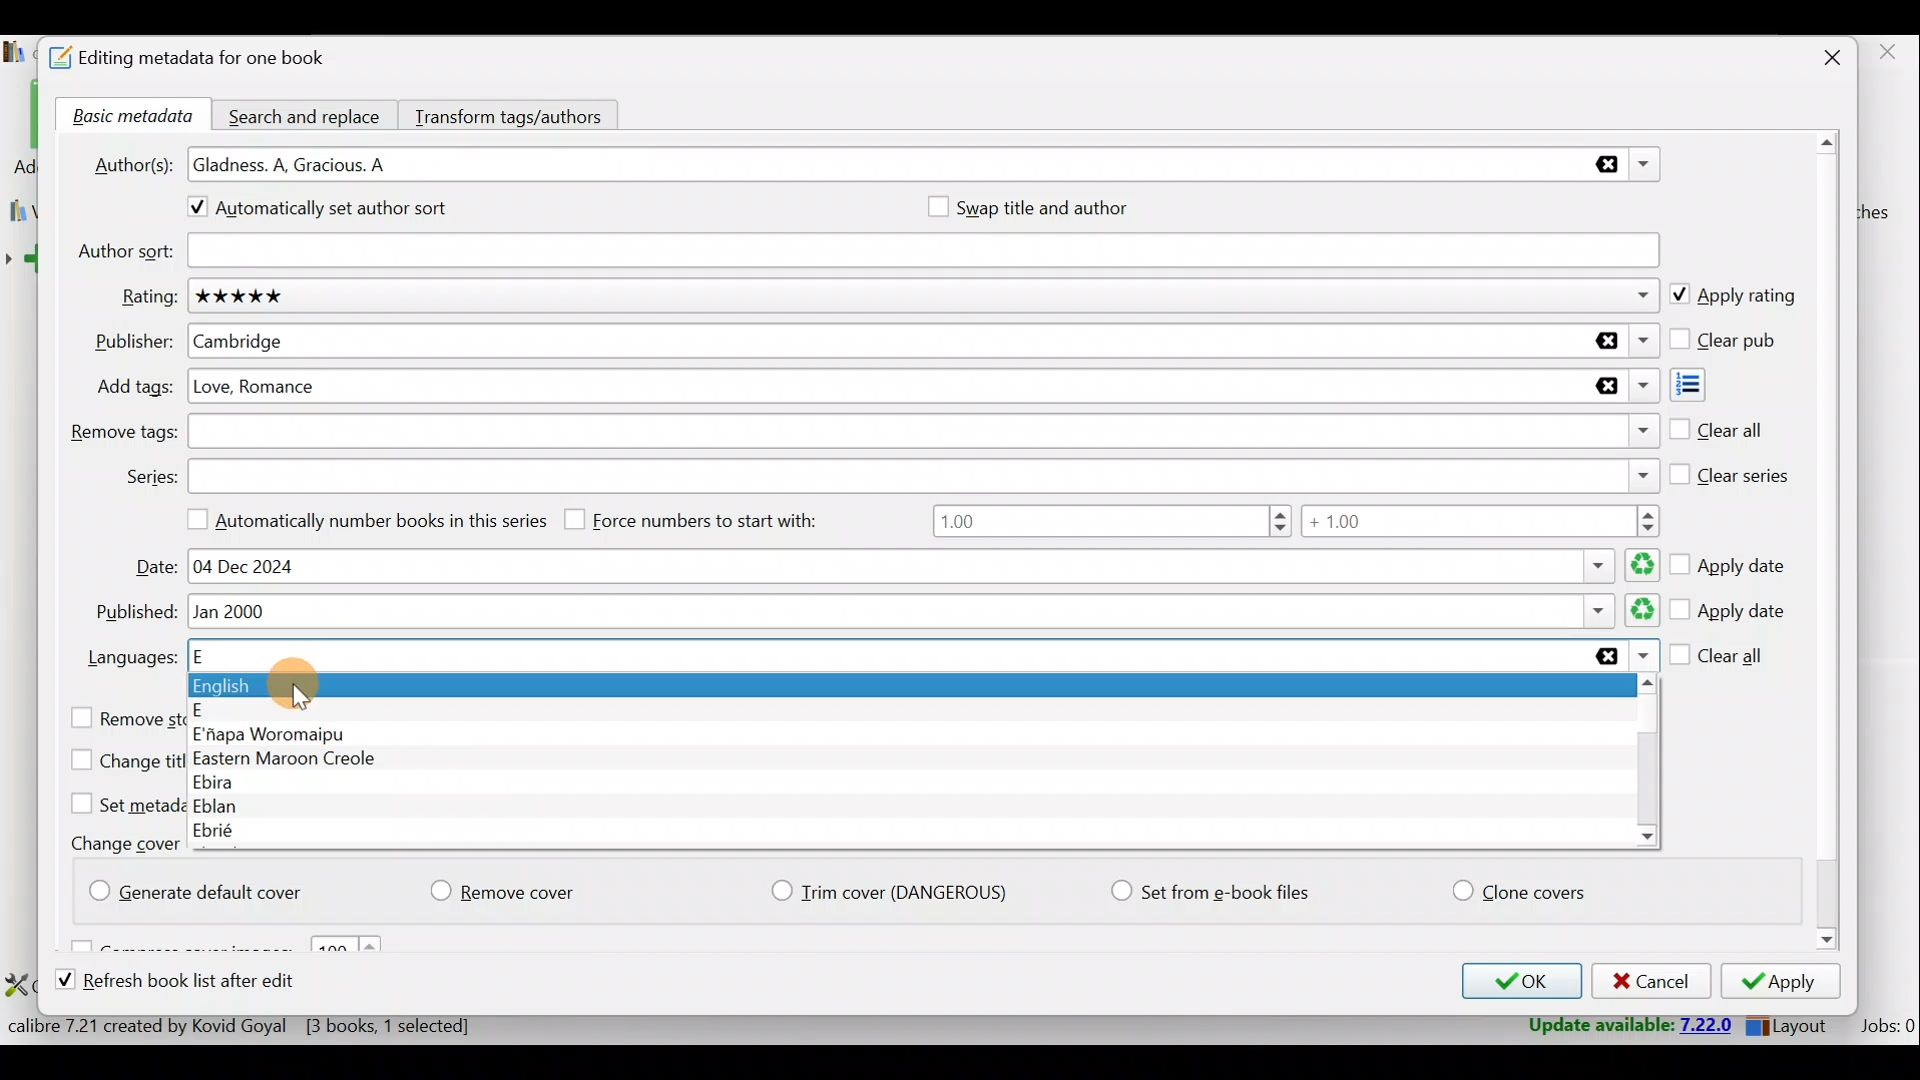 This screenshot has width=1920, height=1080. What do you see at coordinates (1732, 297) in the screenshot?
I see `Apply rating` at bounding box center [1732, 297].